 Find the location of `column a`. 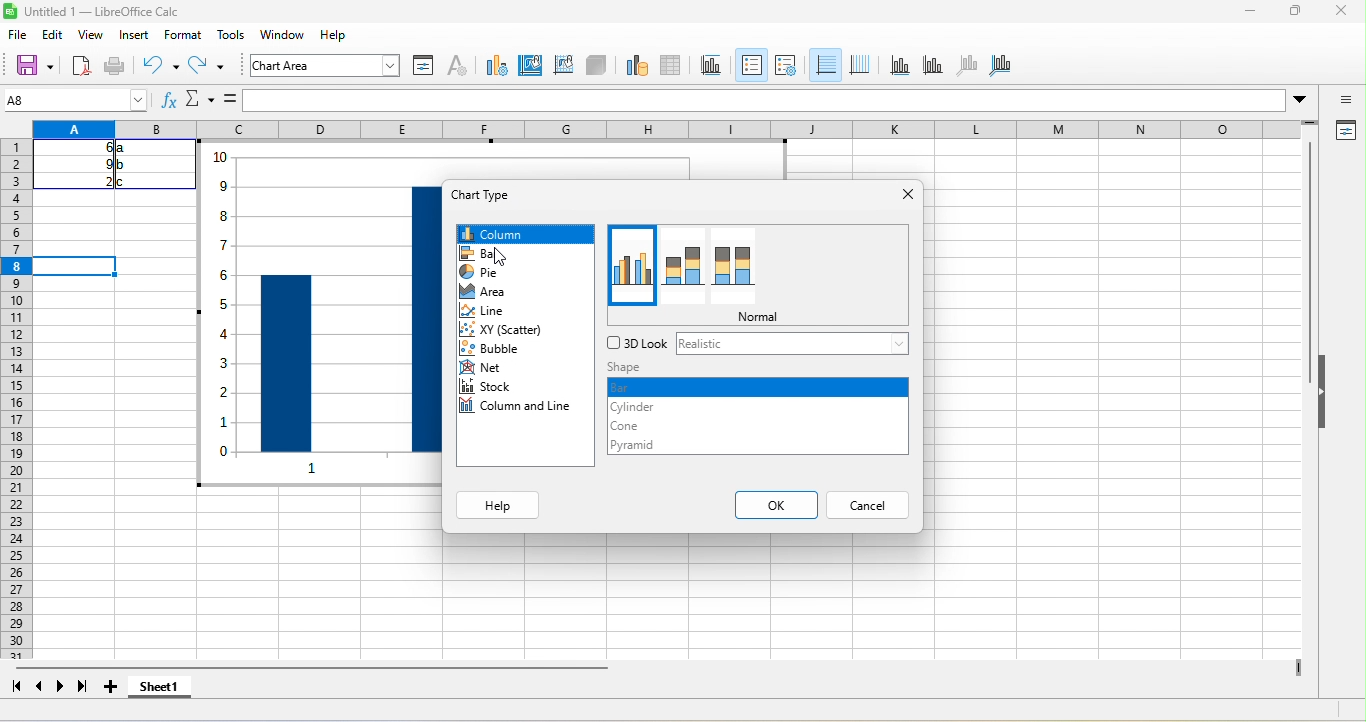

column a is located at coordinates (748, 303).